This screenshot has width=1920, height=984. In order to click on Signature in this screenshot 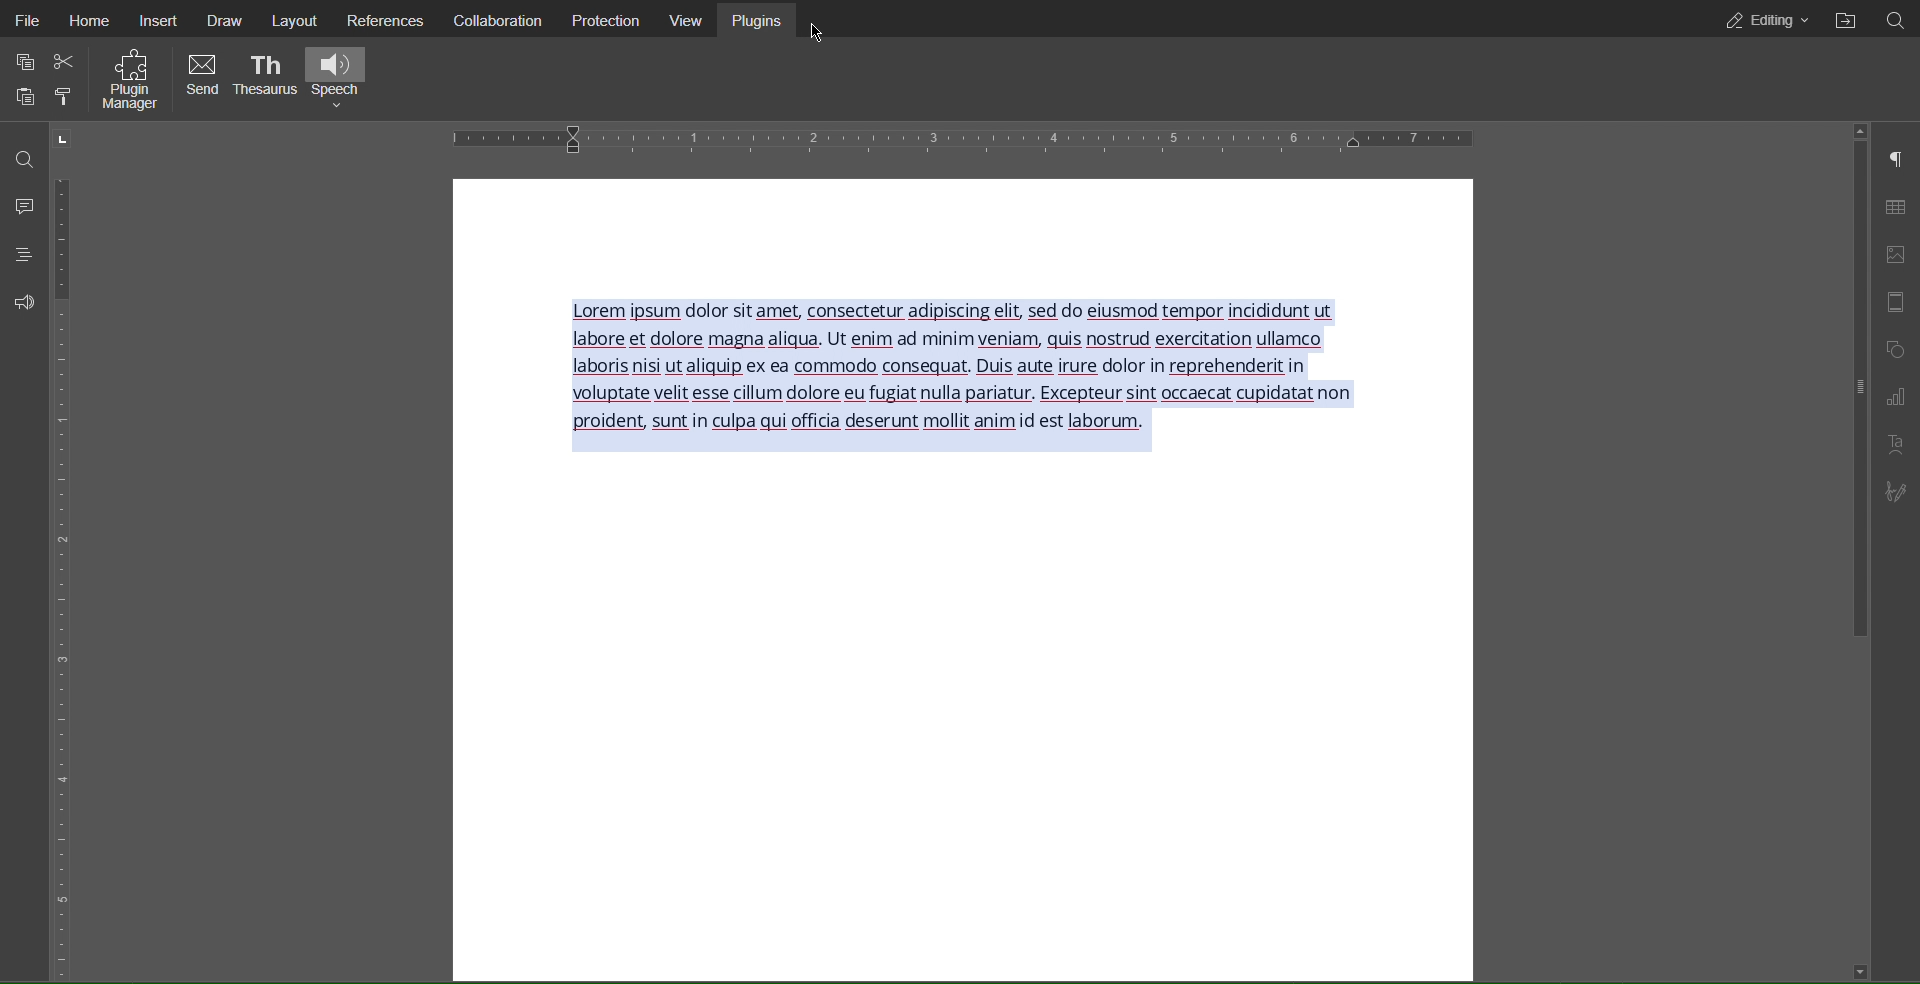, I will do `click(1902, 491)`.